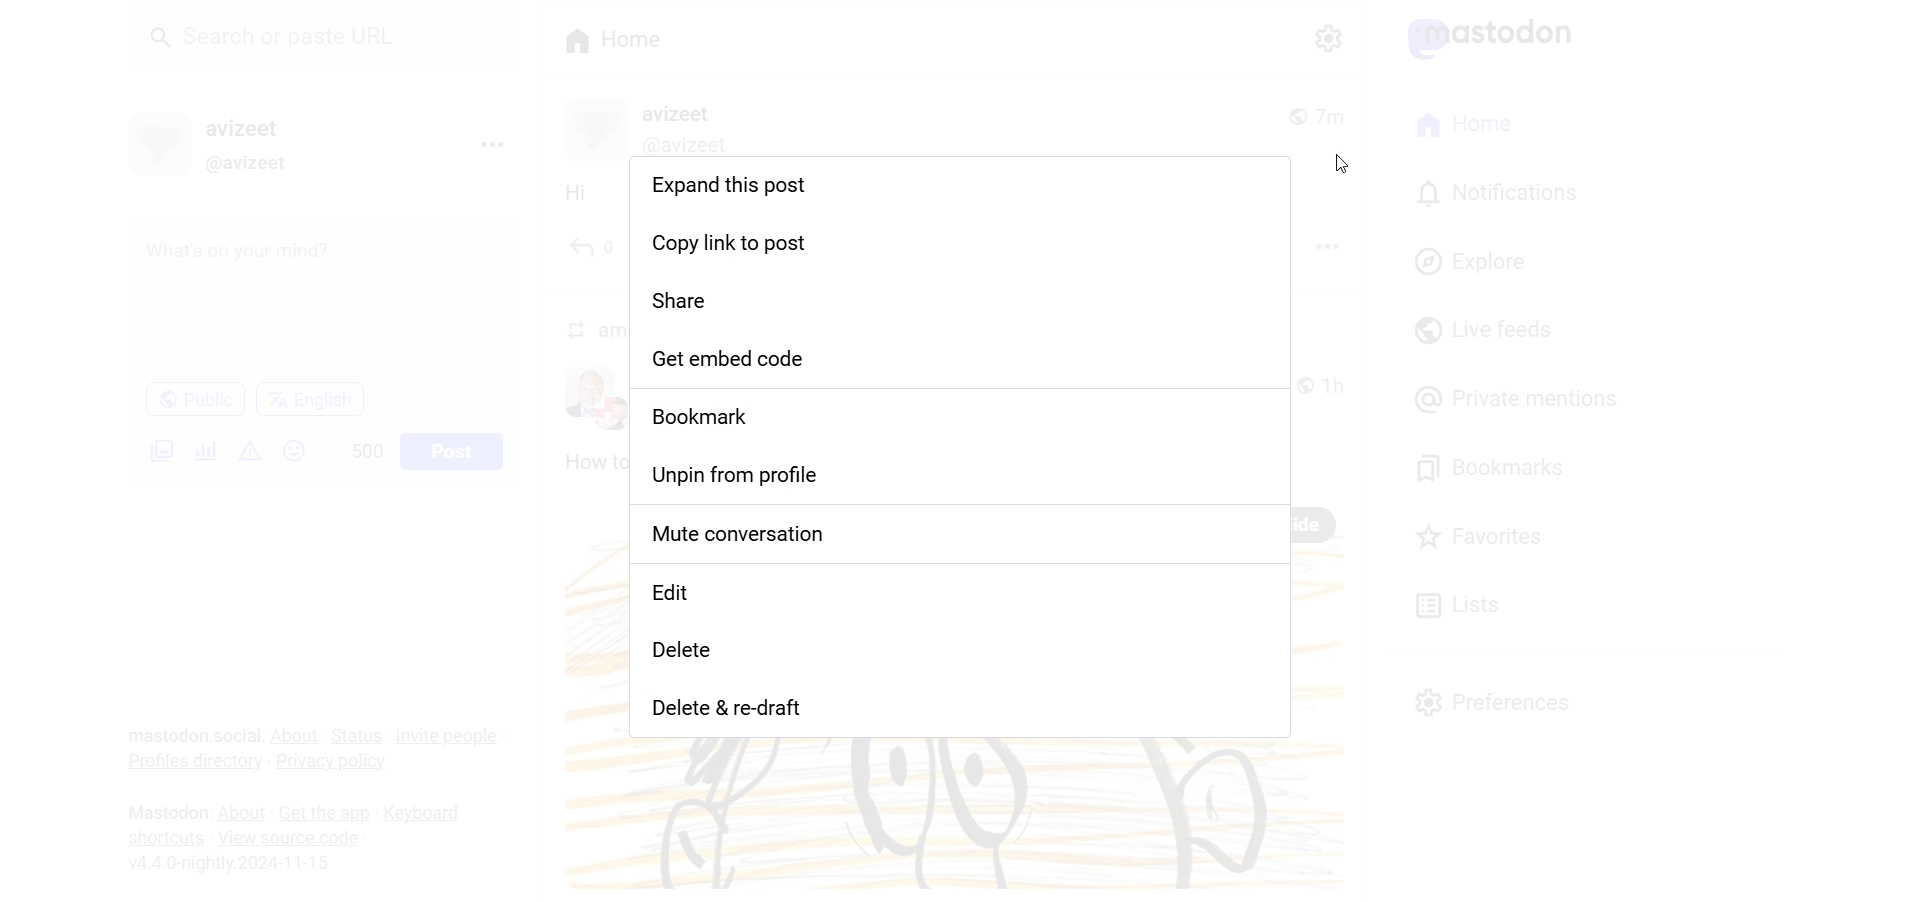  What do you see at coordinates (310, 398) in the screenshot?
I see `Language` at bounding box center [310, 398].